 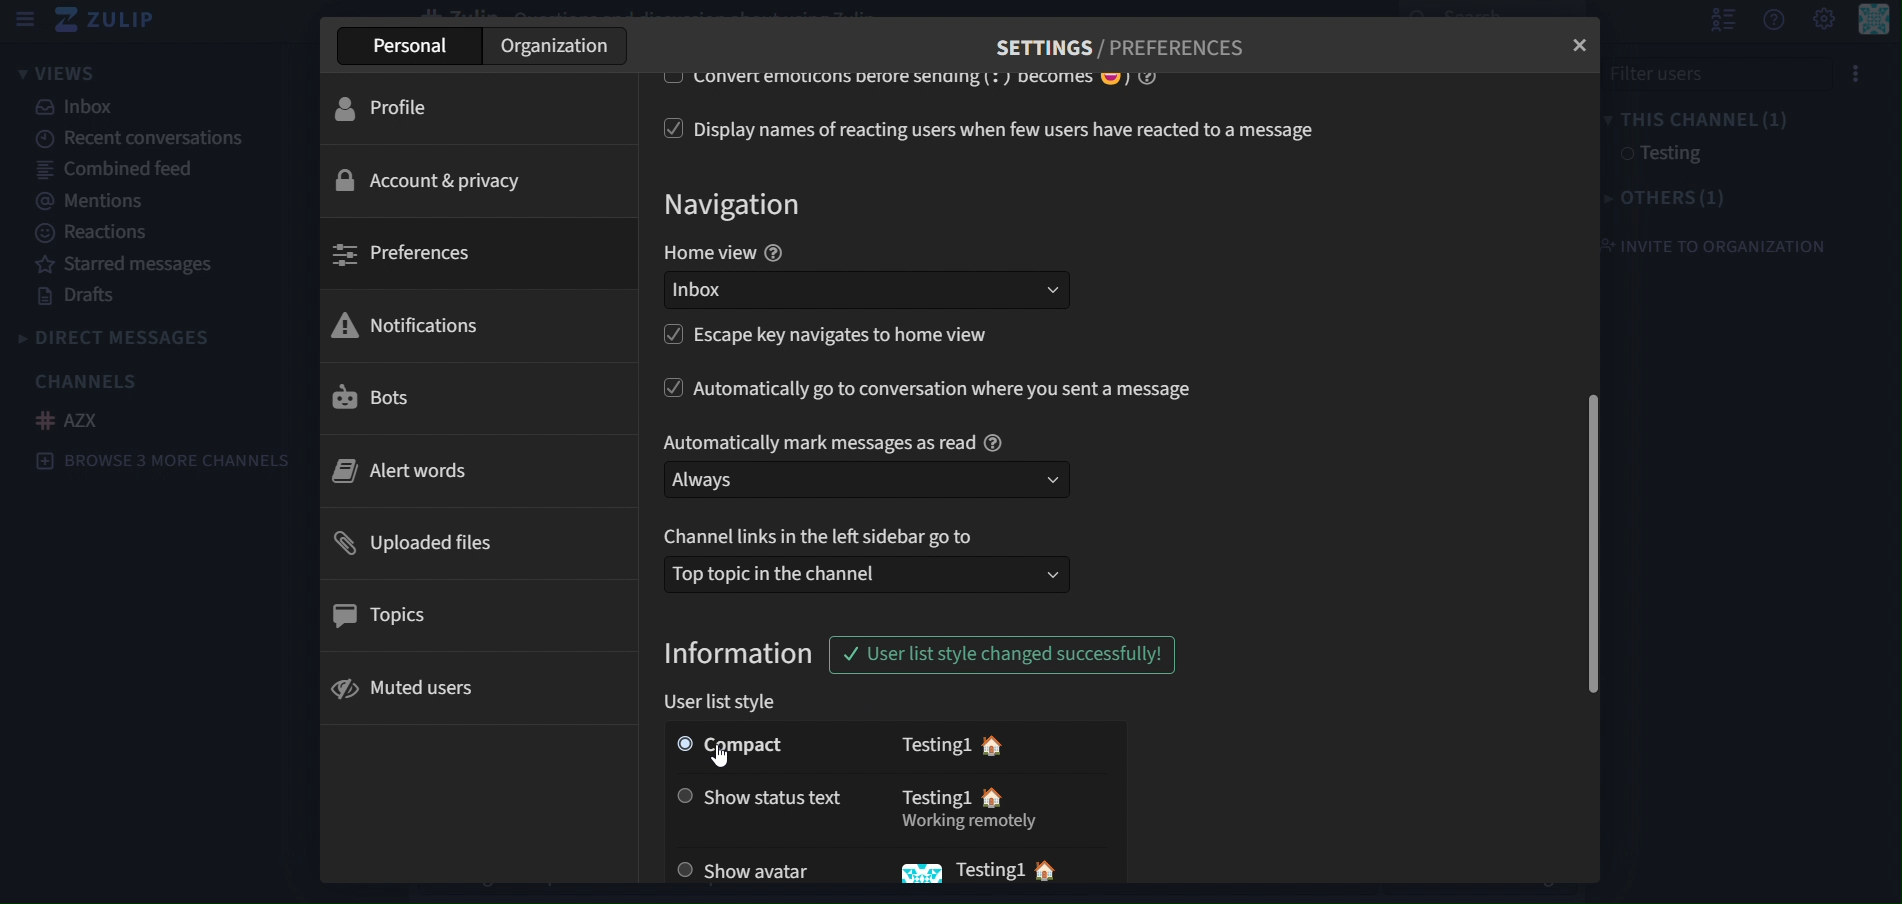 What do you see at coordinates (130, 336) in the screenshot?
I see `direct messages` at bounding box center [130, 336].